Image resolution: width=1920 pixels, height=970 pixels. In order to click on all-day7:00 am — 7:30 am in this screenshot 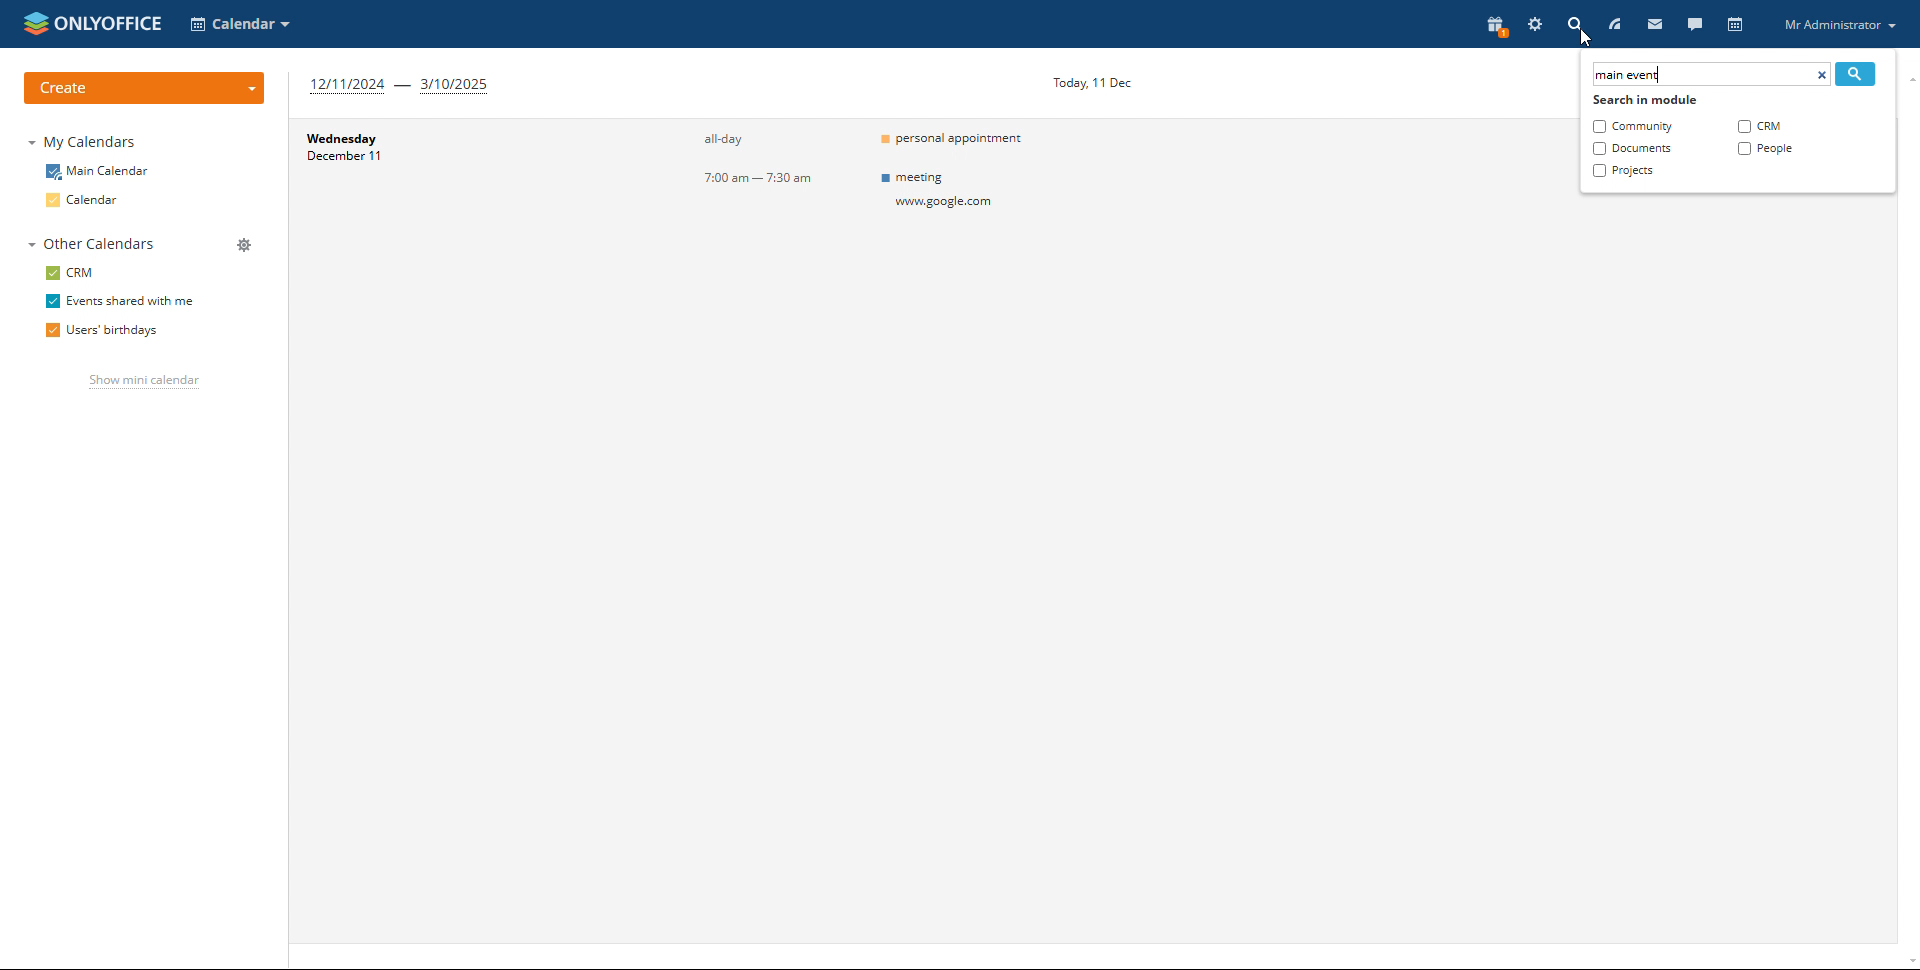, I will do `click(727, 195)`.